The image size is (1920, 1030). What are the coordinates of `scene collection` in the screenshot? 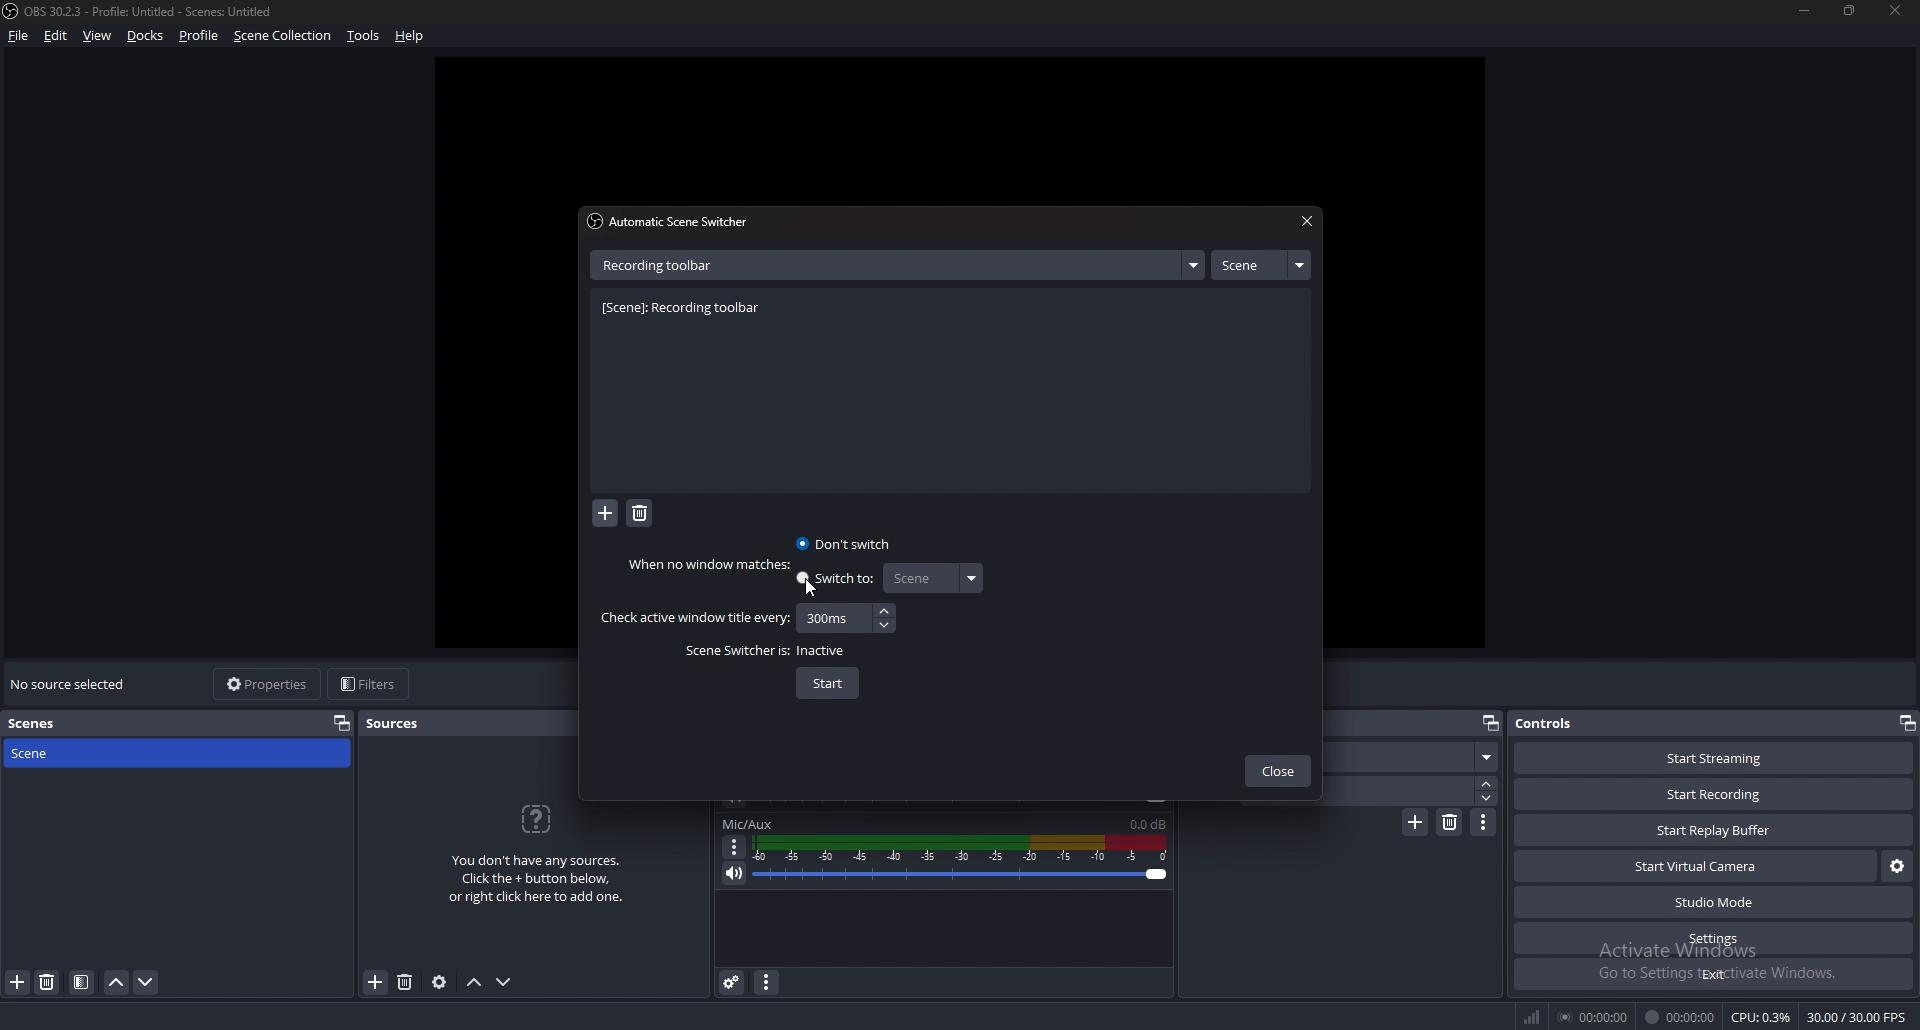 It's located at (285, 34).